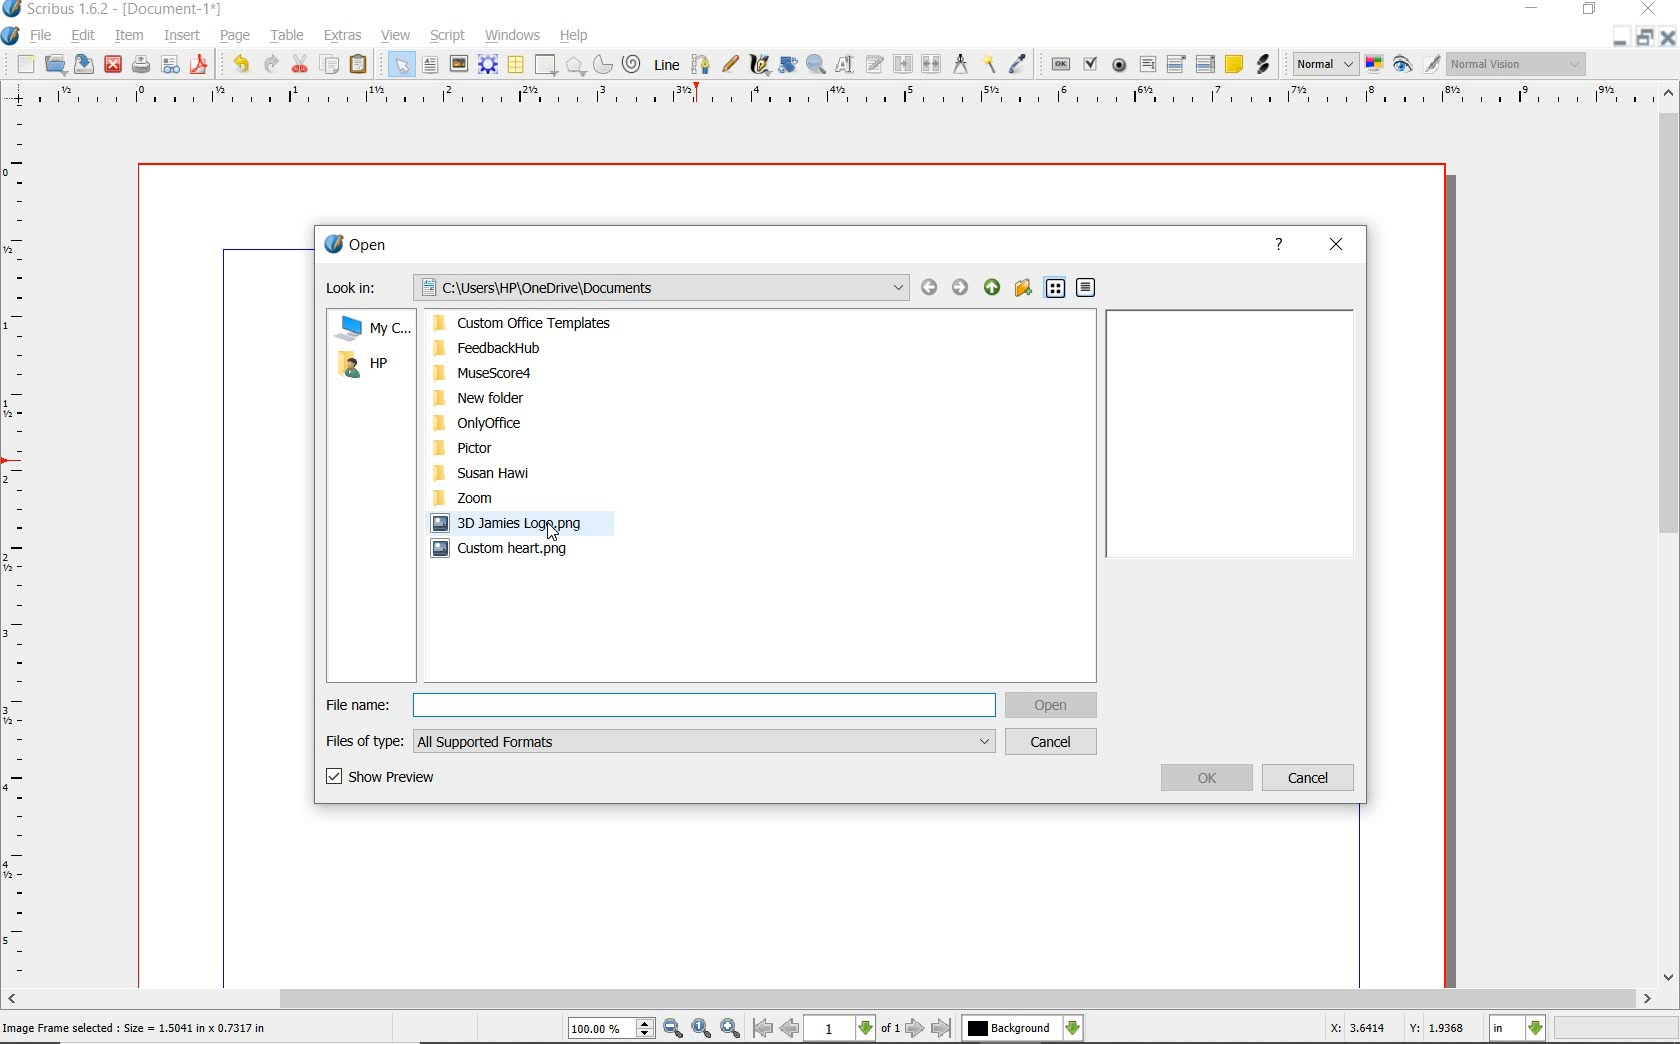 The height and width of the screenshot is (1044, 1680). I want to click on copy item properties, so click(988, 65).